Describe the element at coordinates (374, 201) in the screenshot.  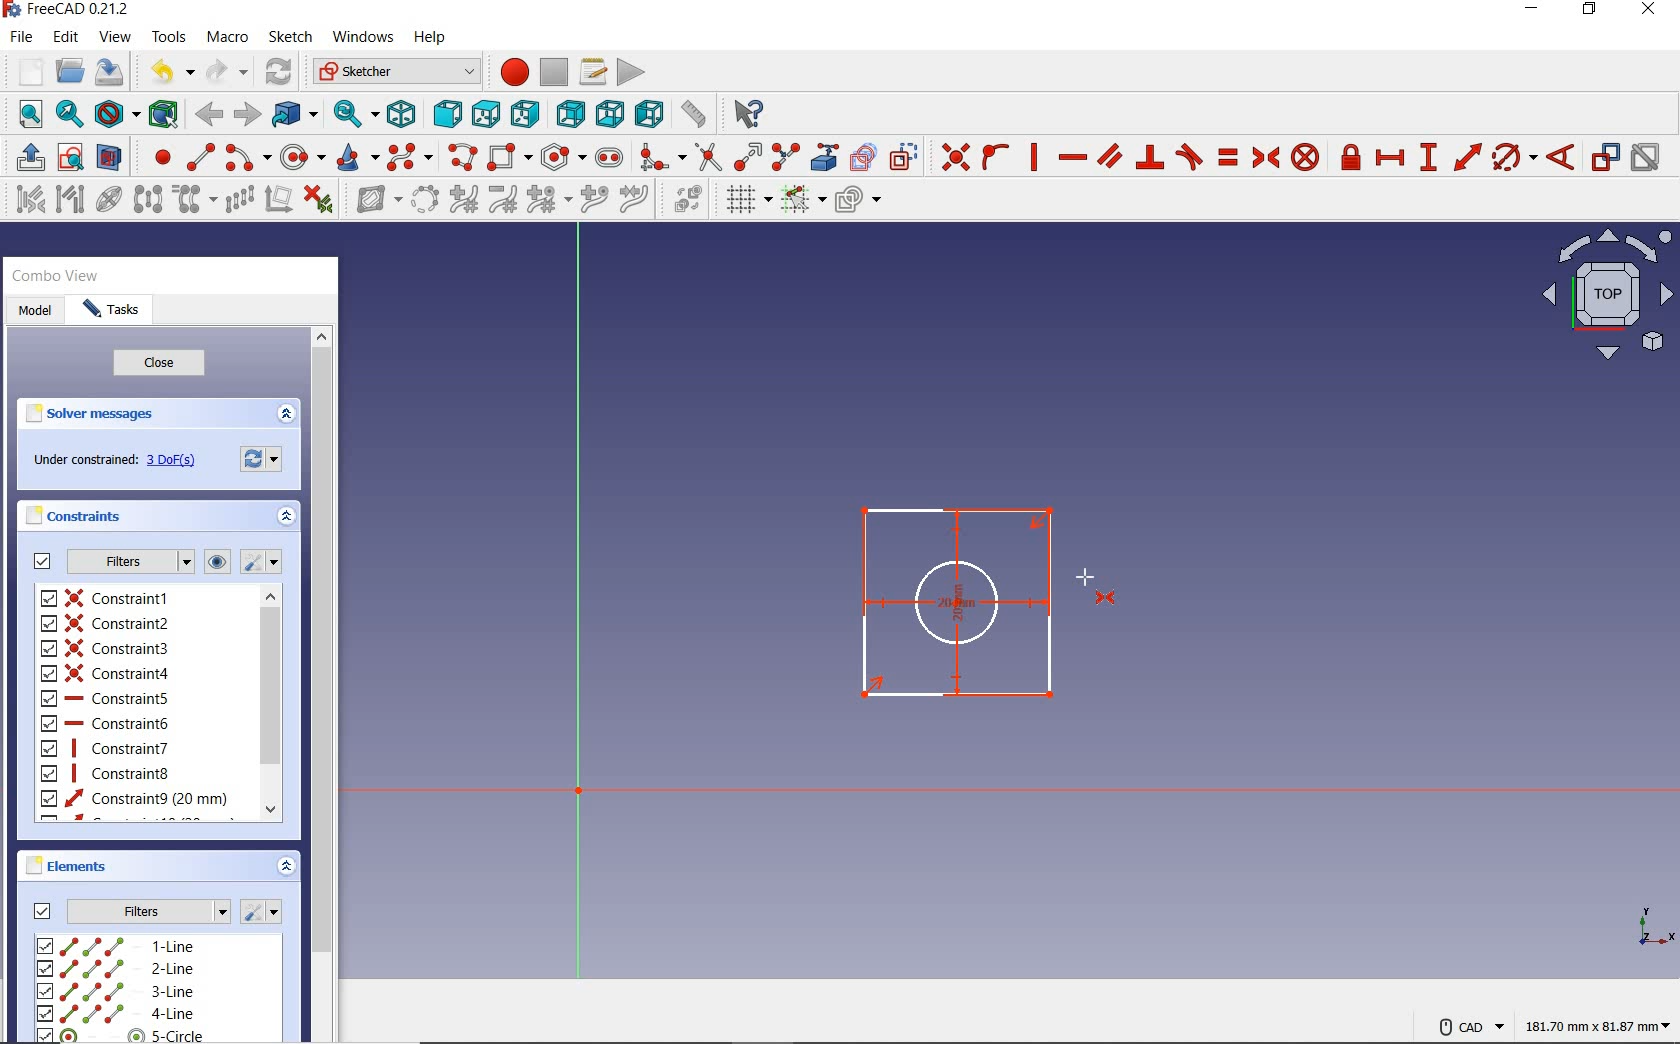
I see `show/hide b-spline information layer` at that location.